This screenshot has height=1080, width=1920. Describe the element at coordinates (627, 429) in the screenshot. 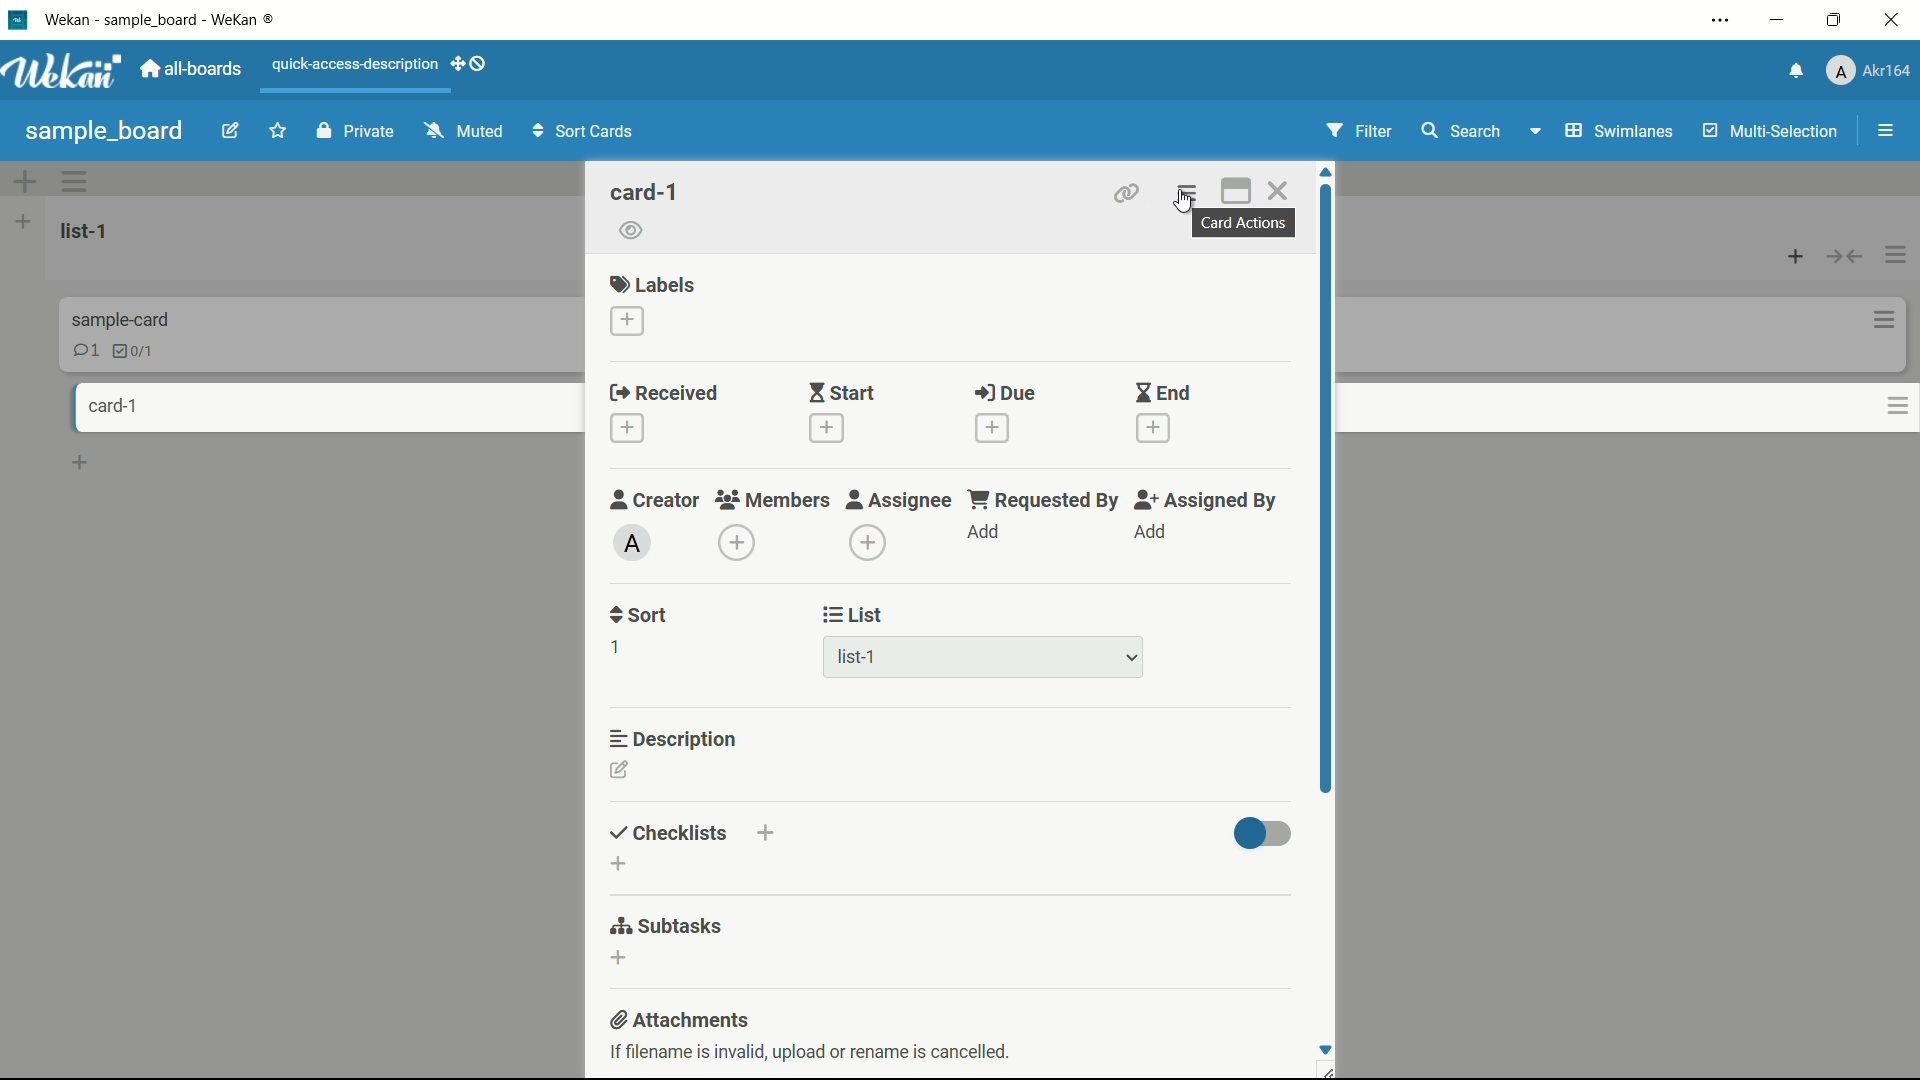

I see `add date` at that location.